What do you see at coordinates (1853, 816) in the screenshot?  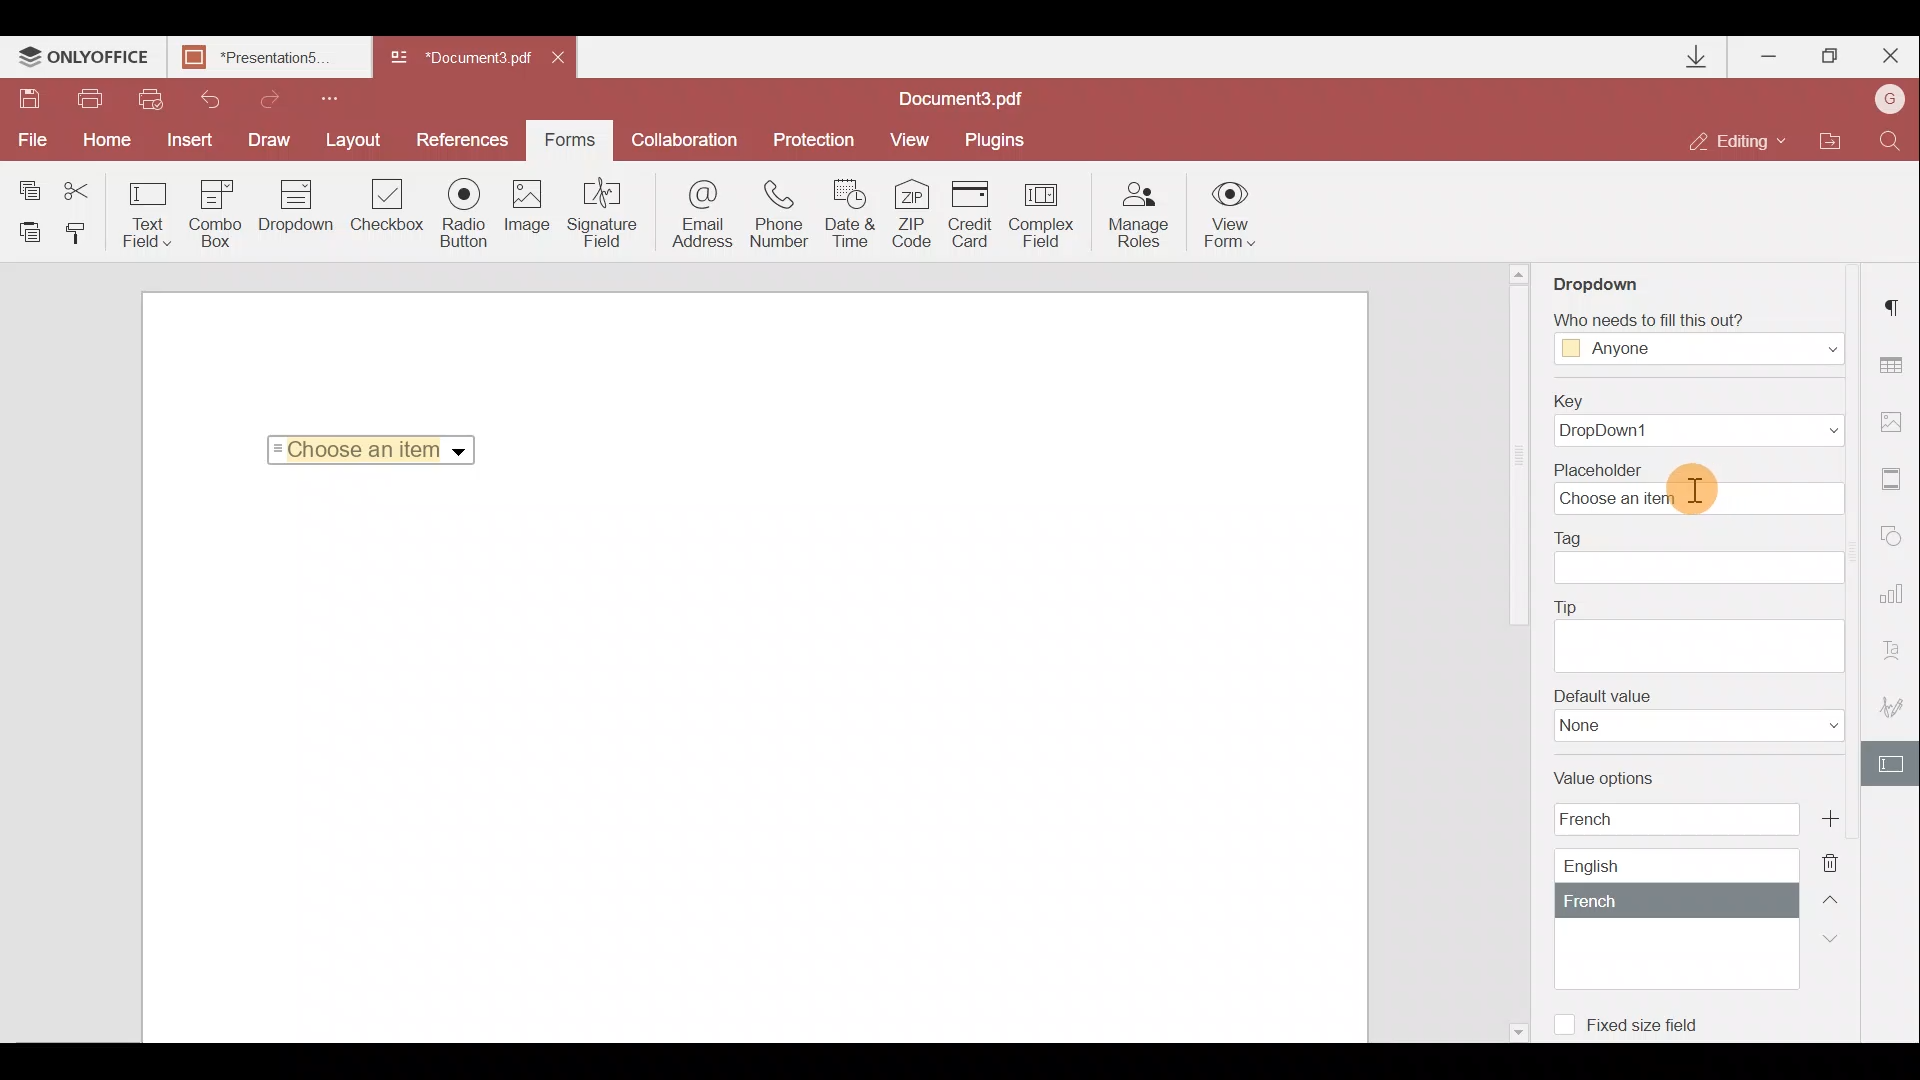 I see `Add new value` at bounding box center [1853, 816].